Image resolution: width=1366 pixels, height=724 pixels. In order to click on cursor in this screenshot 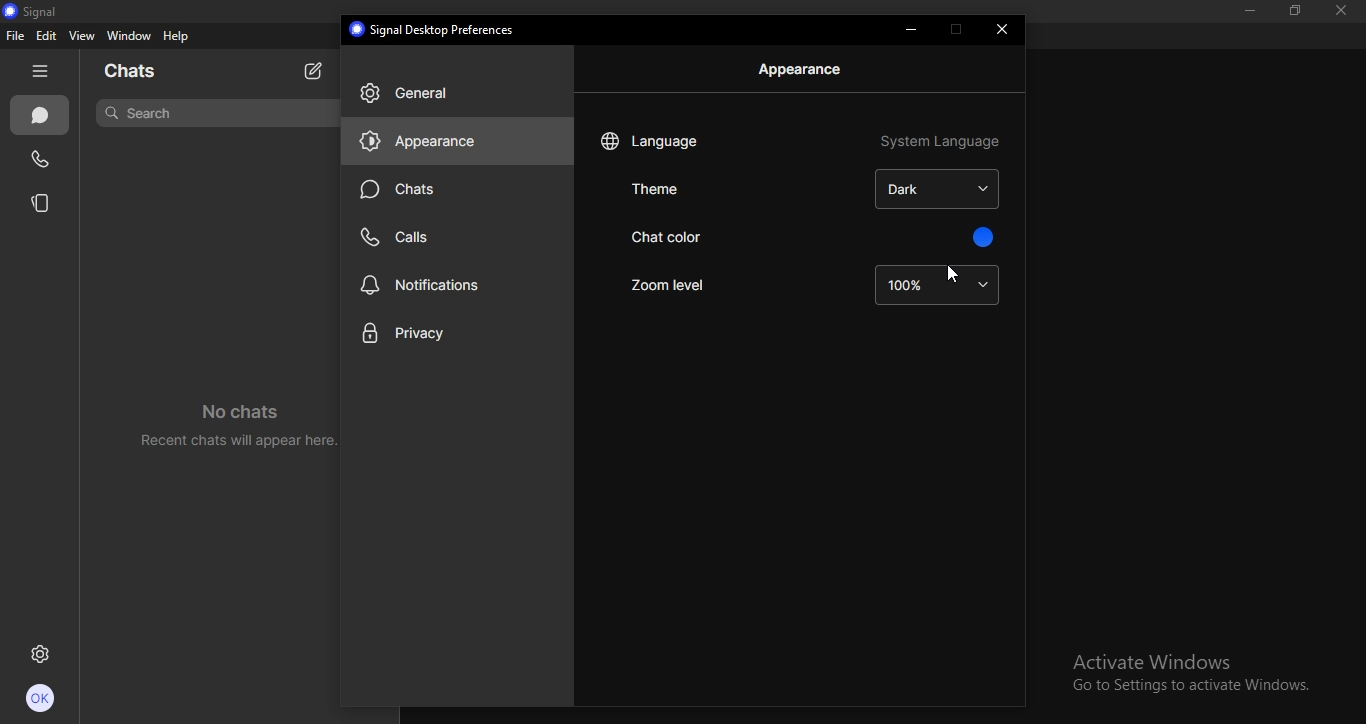, I will do `click(950, 274)`.